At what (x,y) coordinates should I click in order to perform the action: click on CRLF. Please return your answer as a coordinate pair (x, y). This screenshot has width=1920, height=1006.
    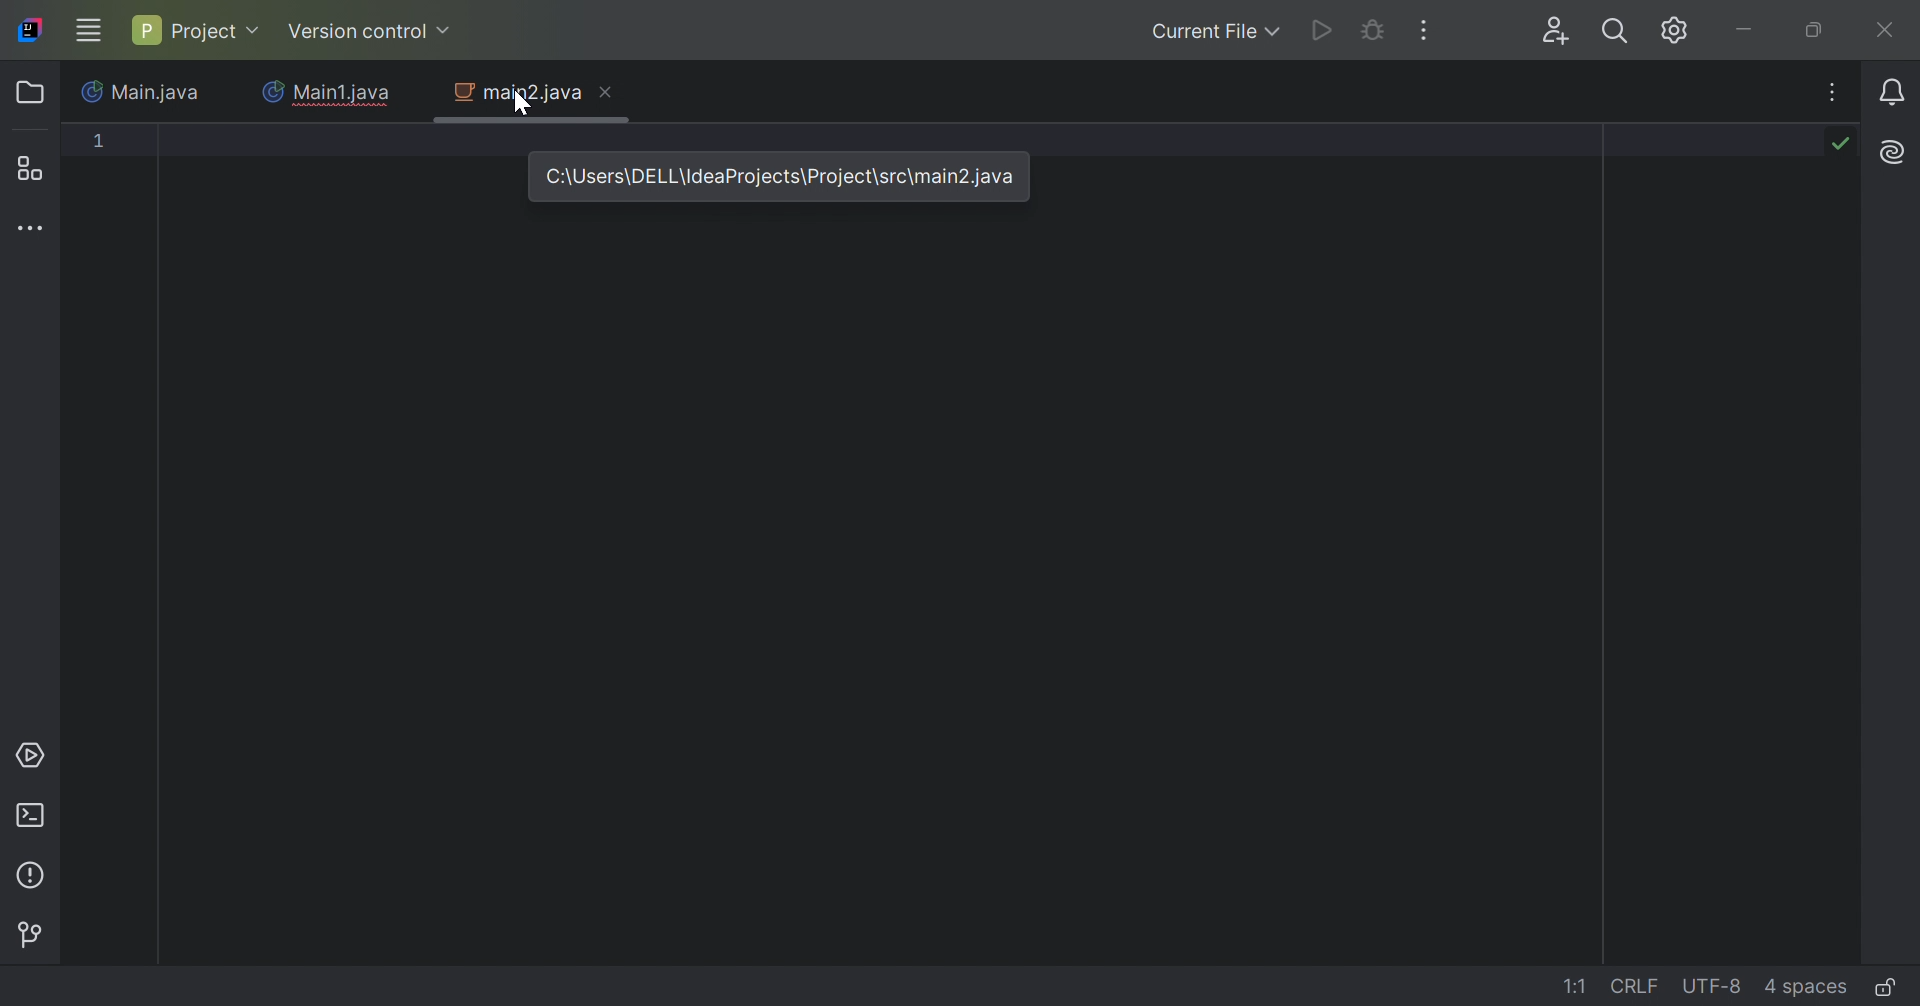
    Looking at the image, I should click on (1637, 985).